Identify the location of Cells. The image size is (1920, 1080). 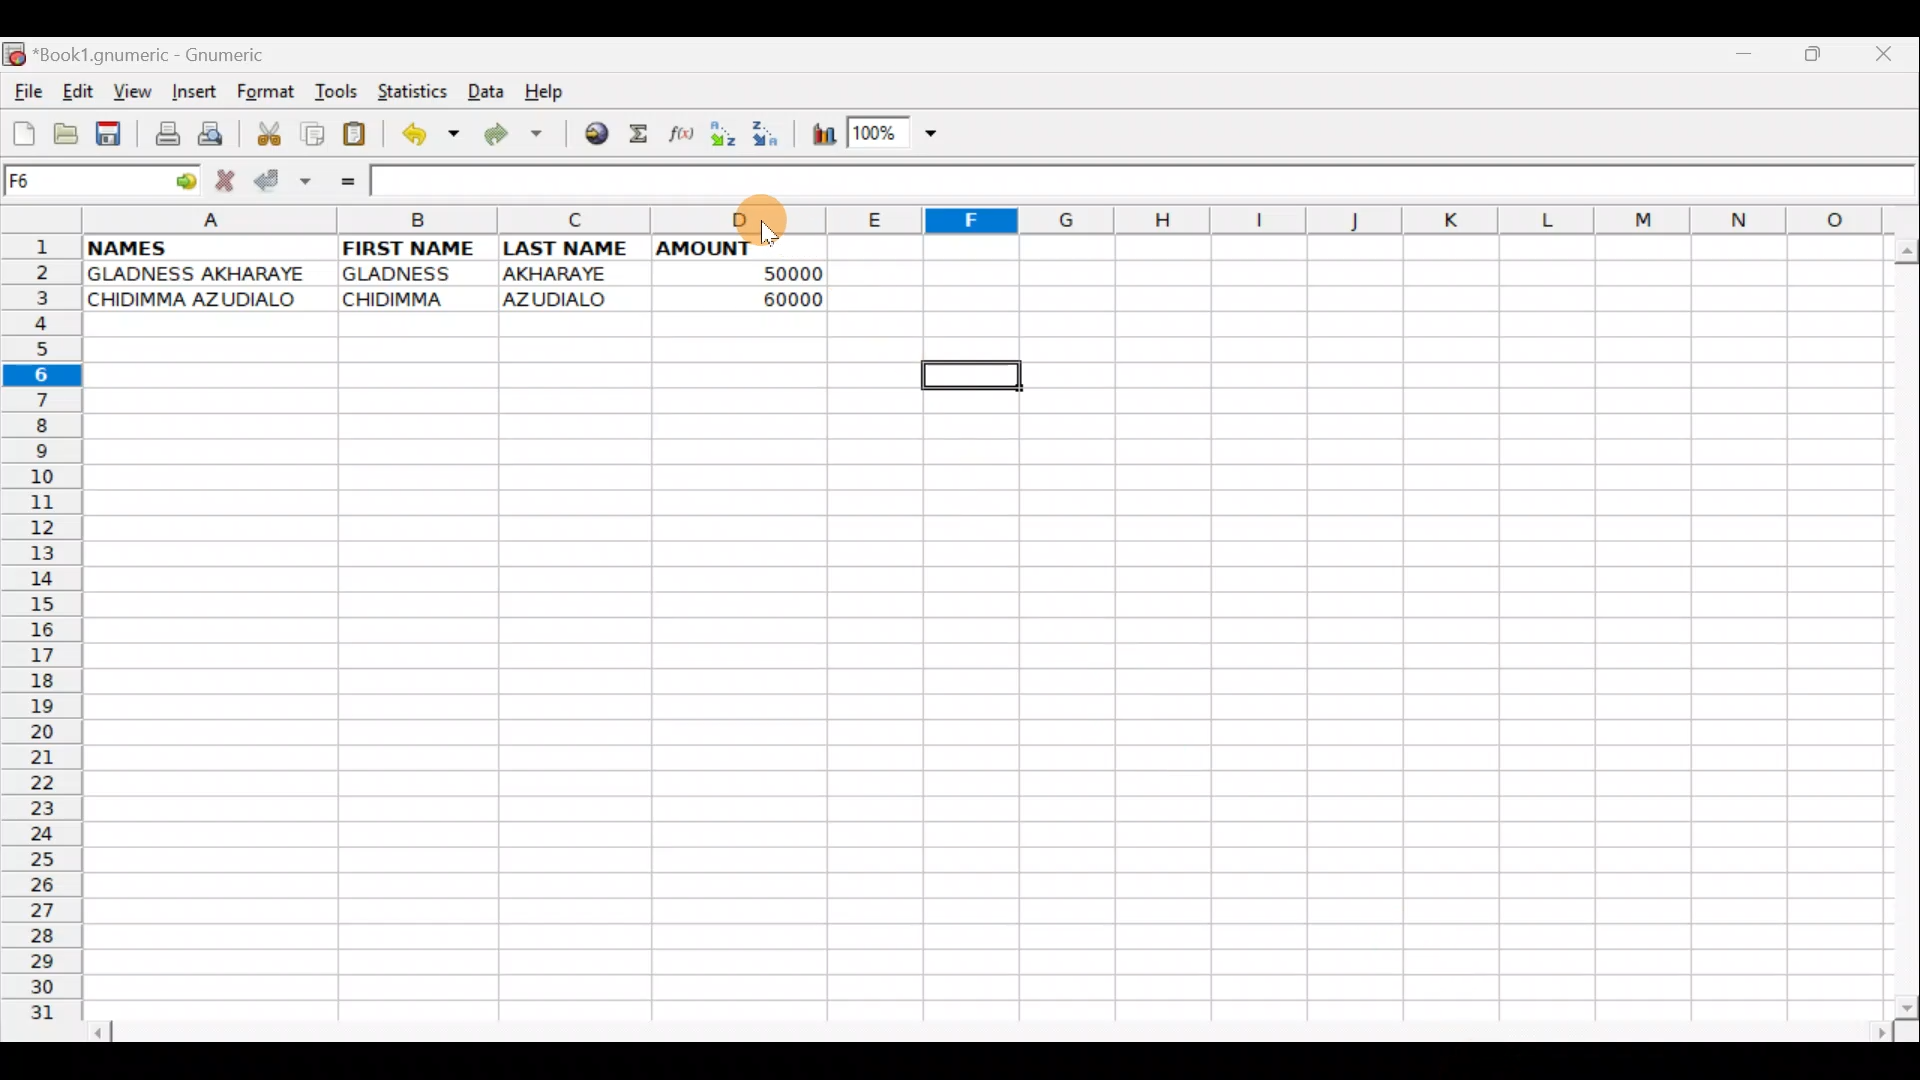
(980, 673).